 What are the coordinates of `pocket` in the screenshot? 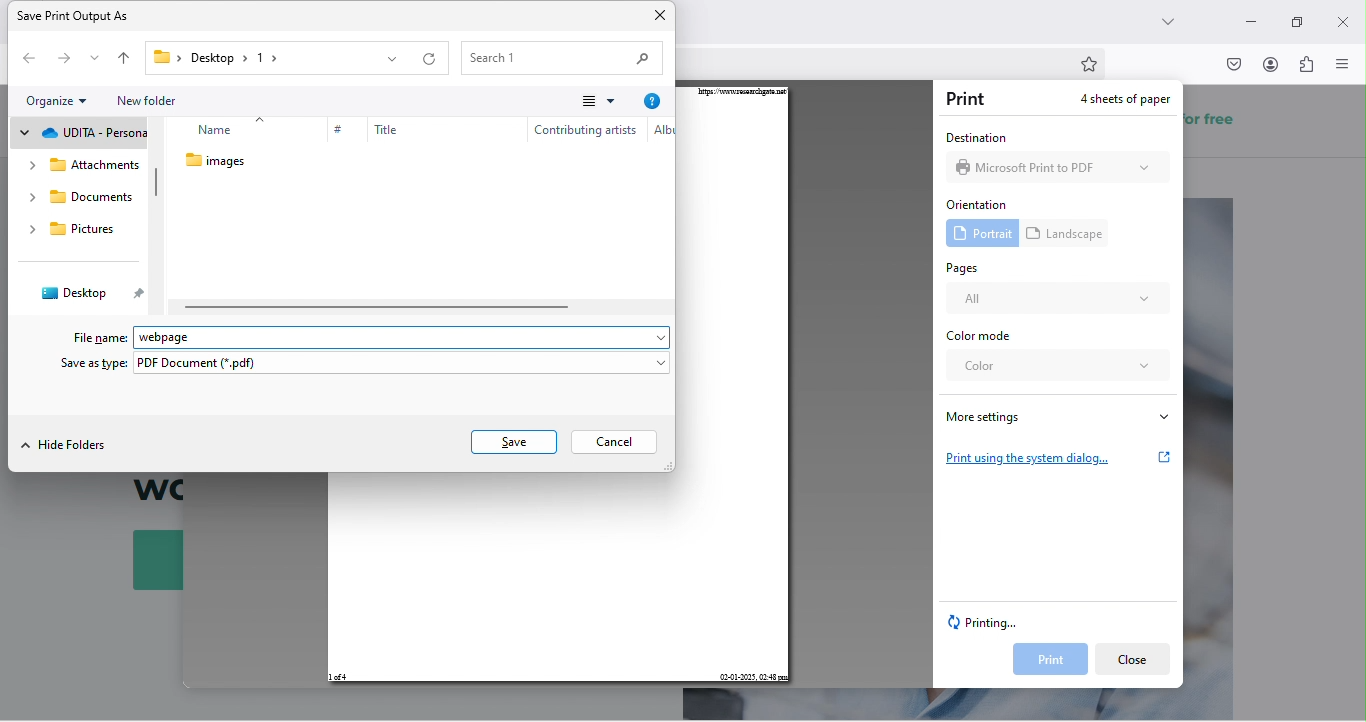 It's located at (1232, 64).